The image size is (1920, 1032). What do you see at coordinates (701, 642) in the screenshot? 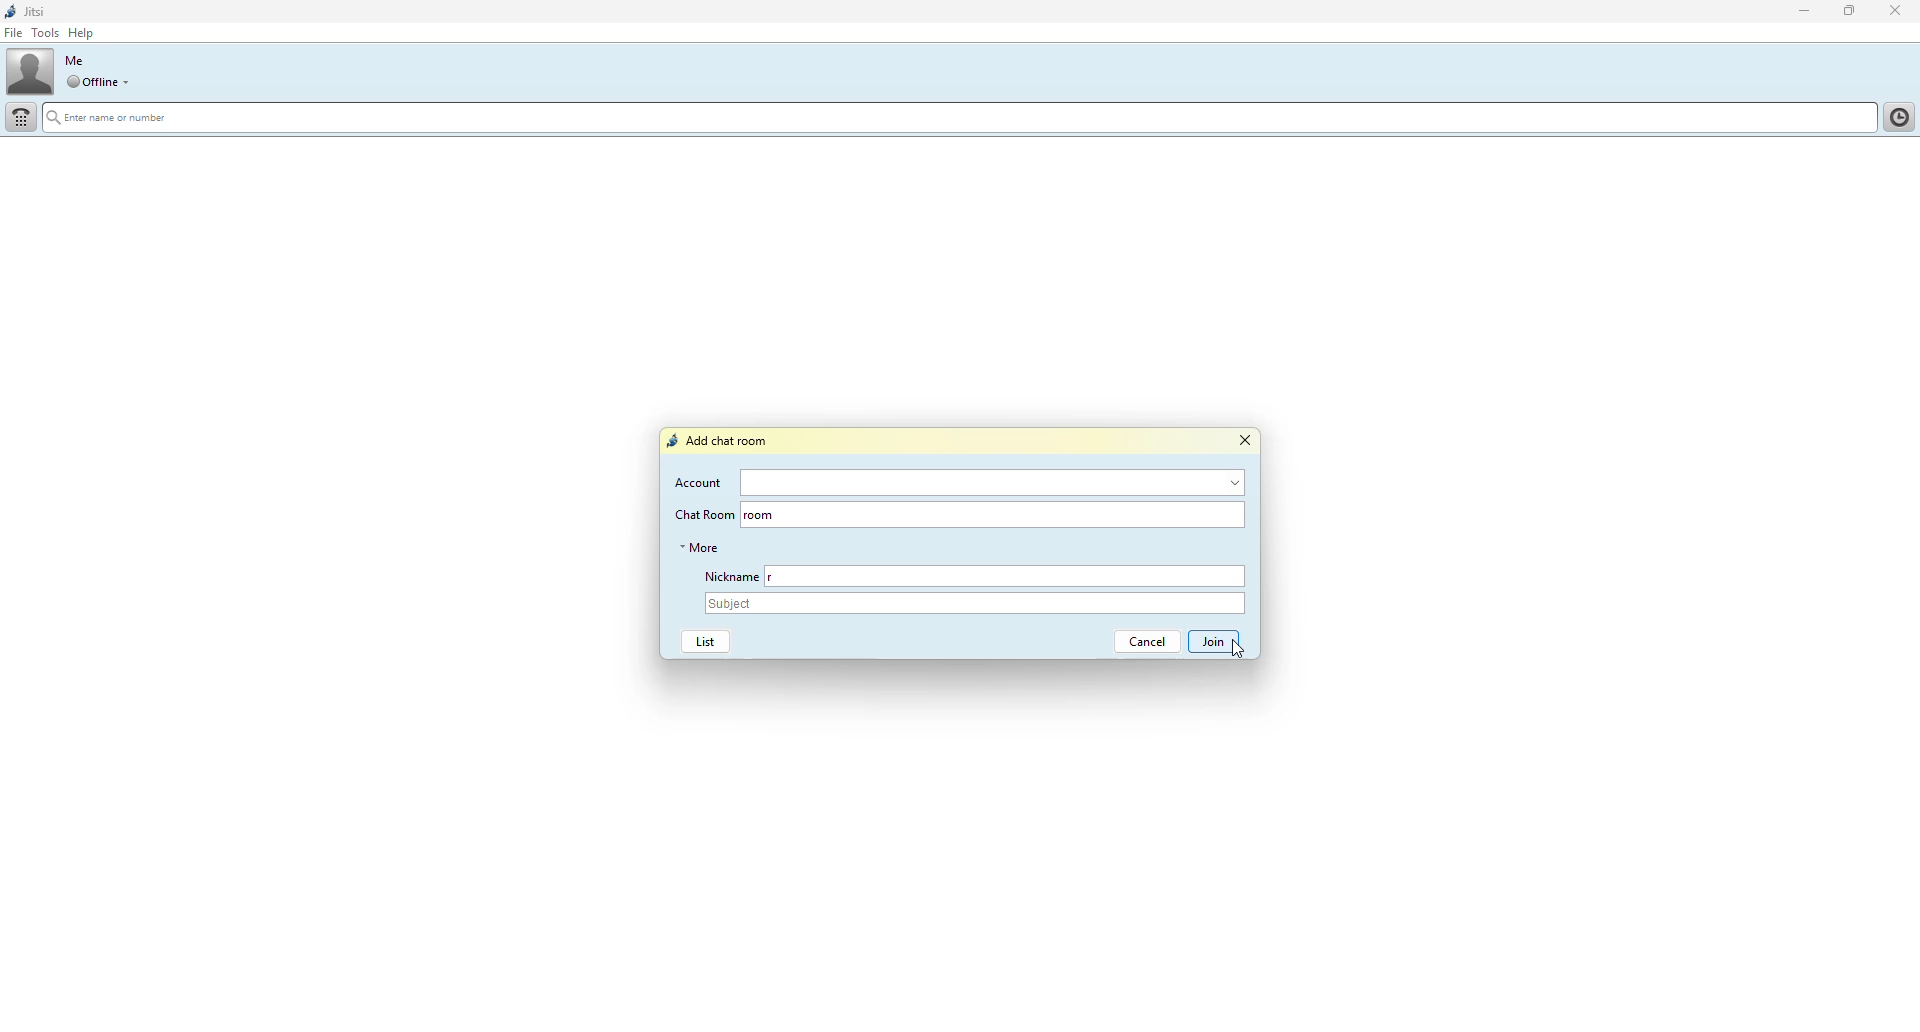
I see `list` at bounding box center [701, 642].